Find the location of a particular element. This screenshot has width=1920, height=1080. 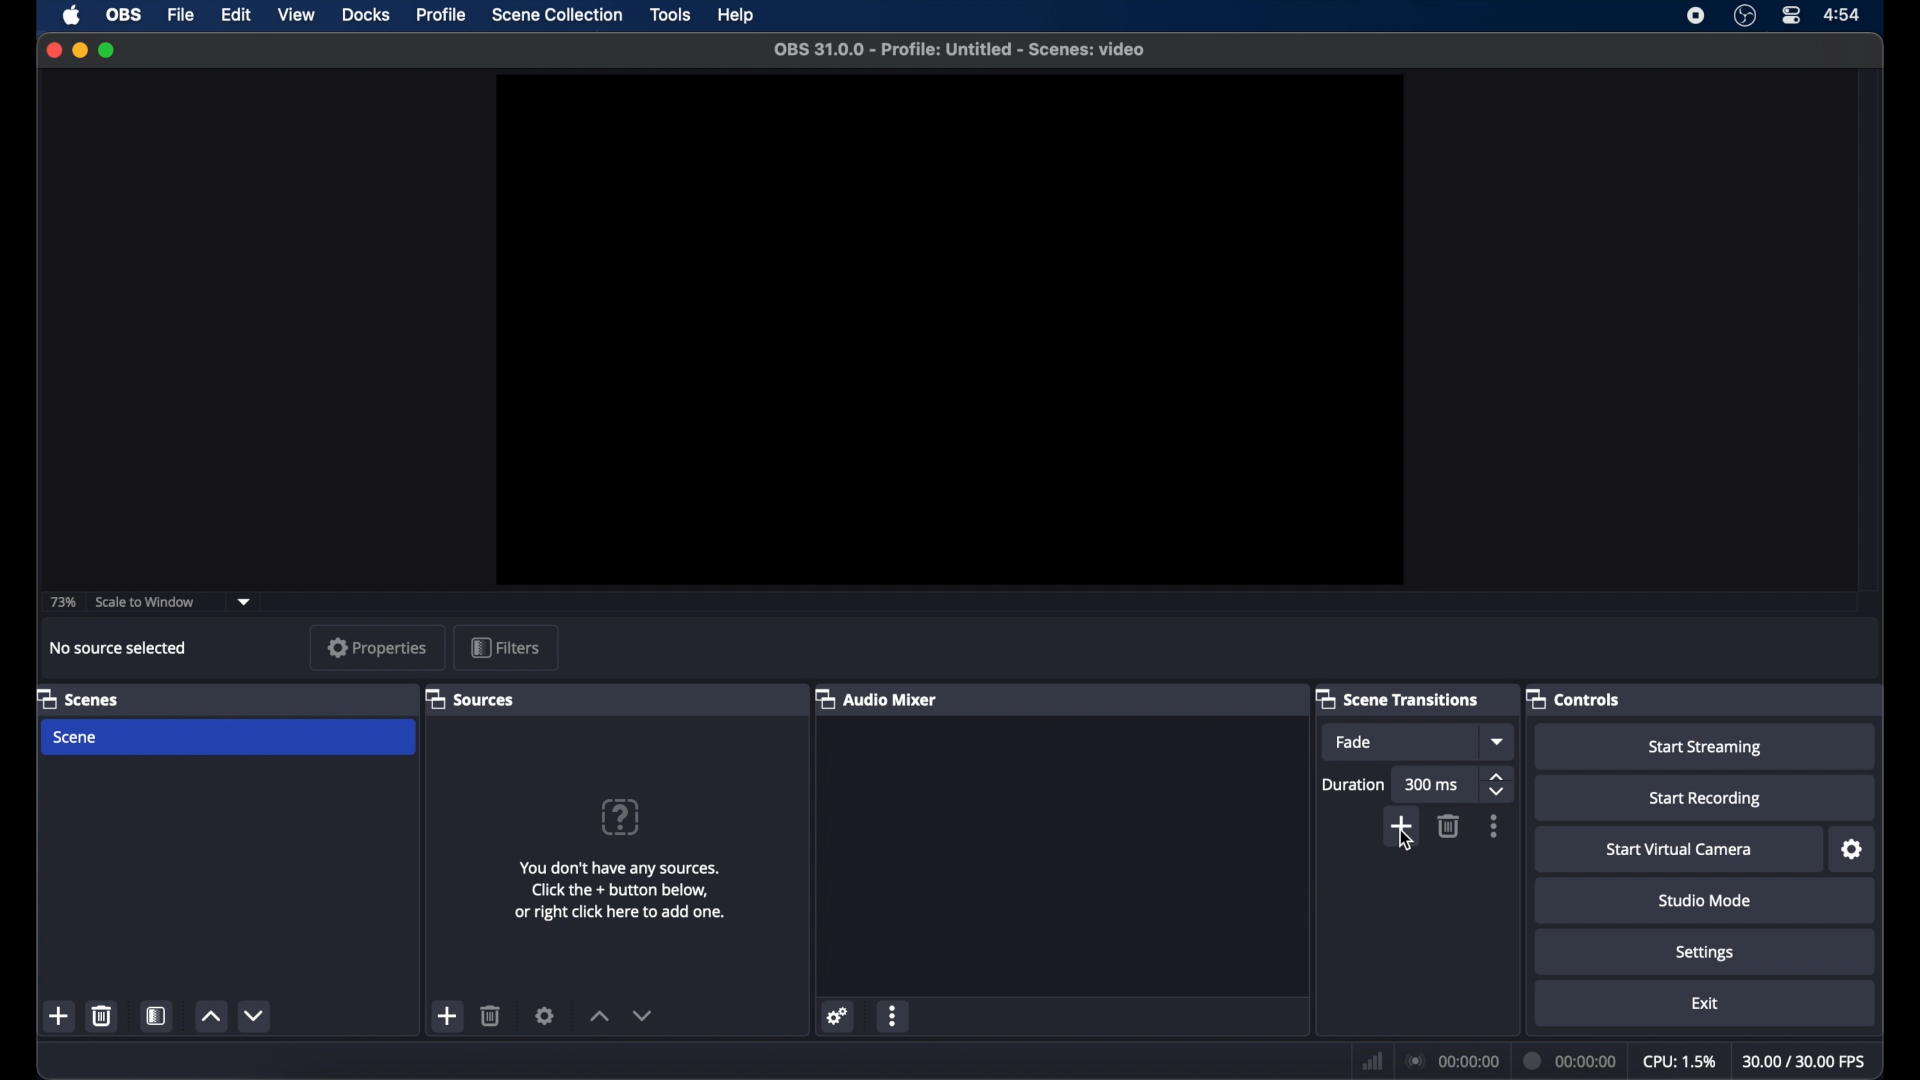

obs is located at coordinates (122, 15).